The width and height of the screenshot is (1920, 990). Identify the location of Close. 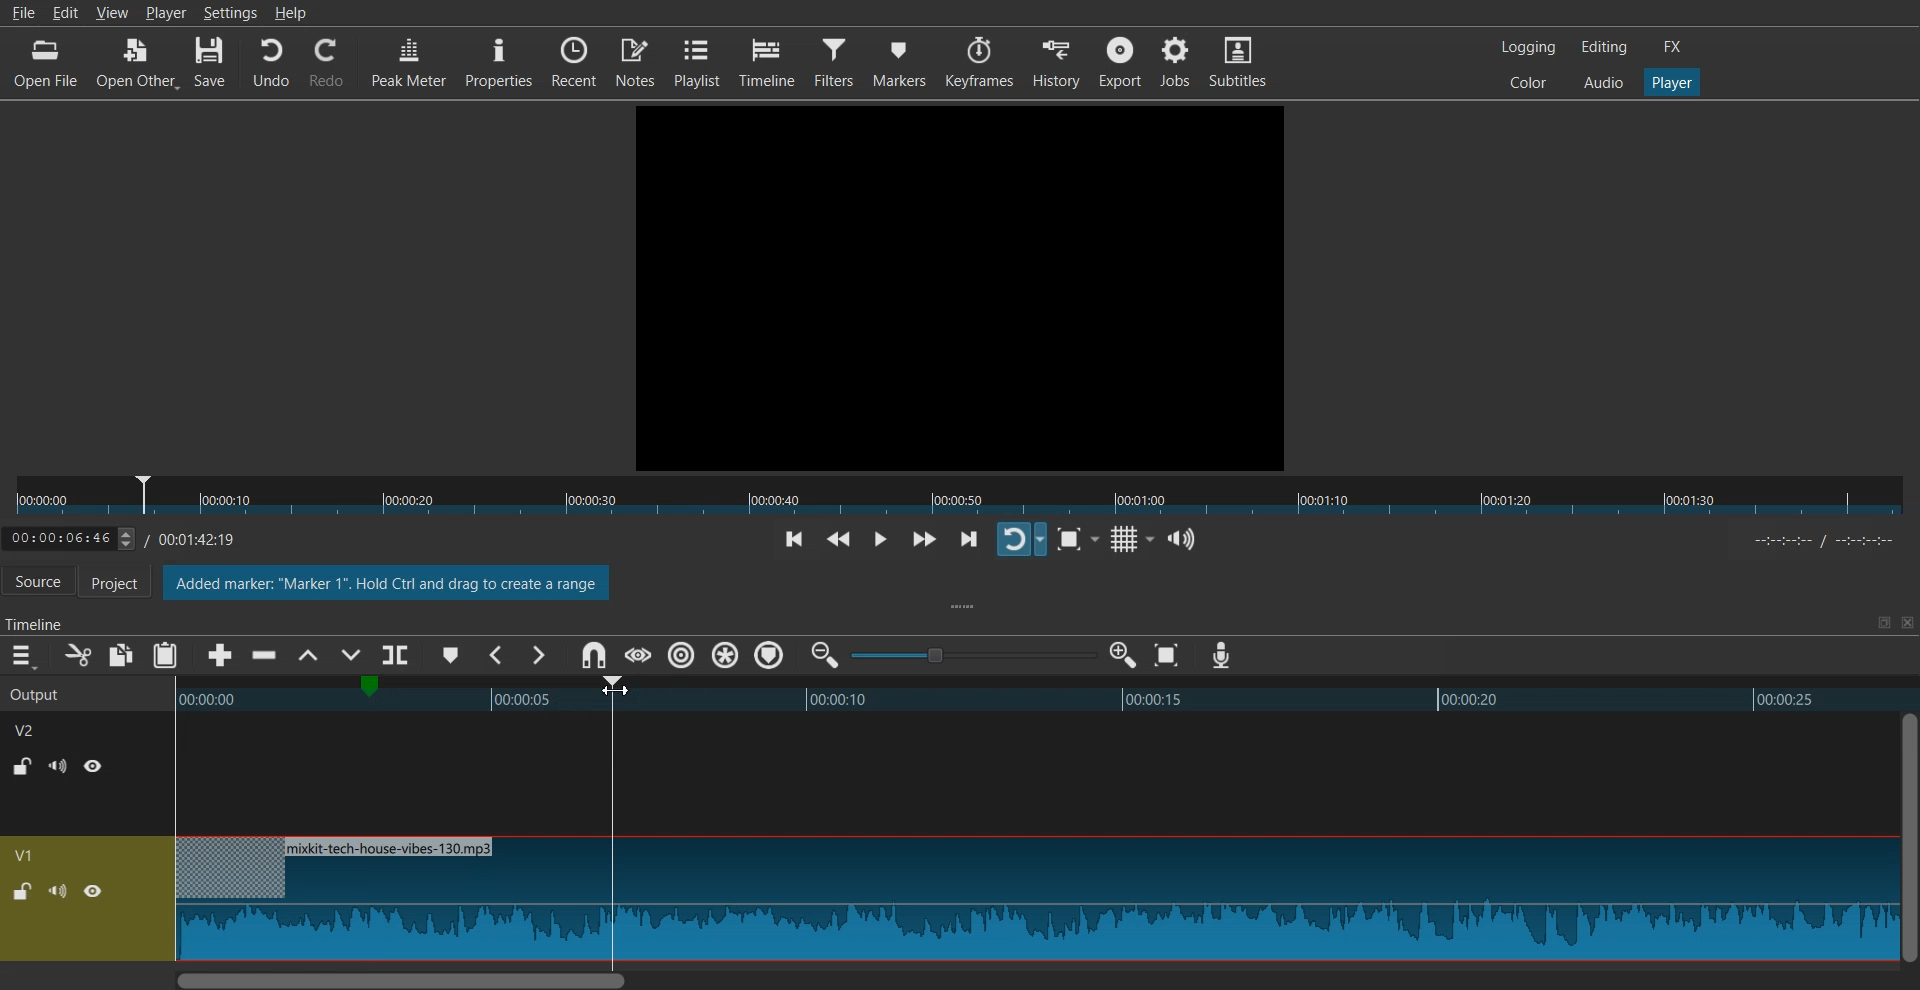
(1905, 623).